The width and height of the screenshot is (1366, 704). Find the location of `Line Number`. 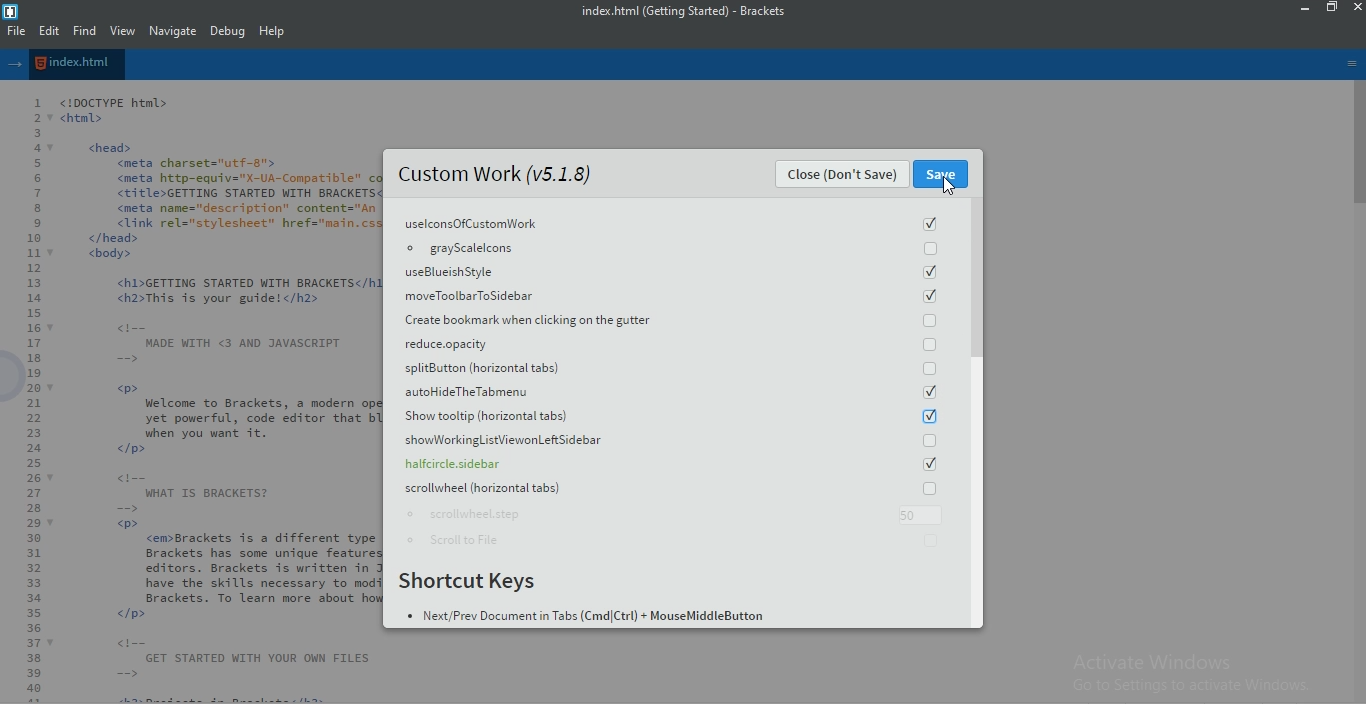

Line Number is located at coordinates (26, 397).